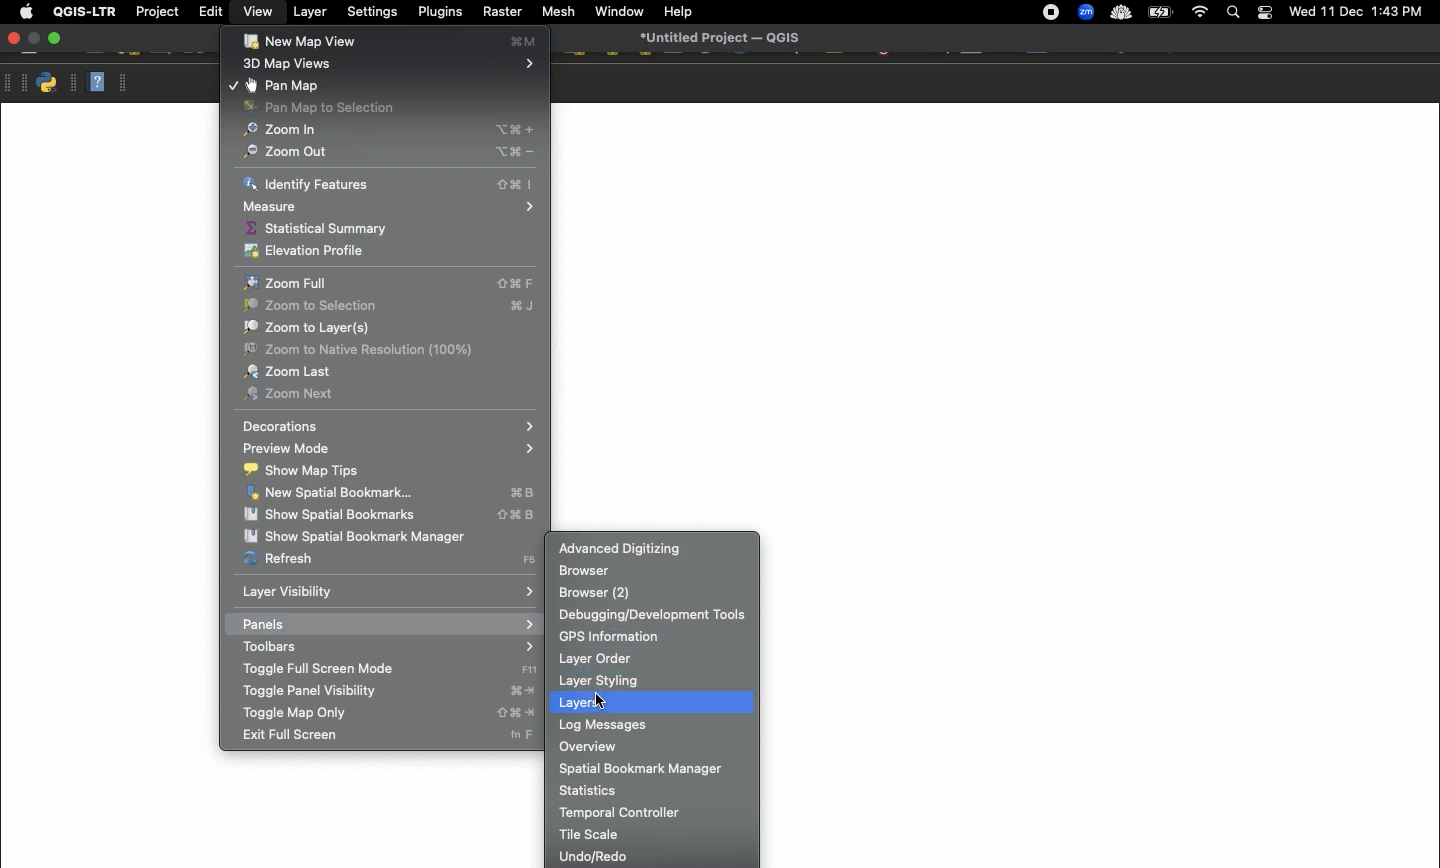 The width and height of the screenshot is (1440, 868). What do you see at coordinates (388, 448) in the screenshot?
I see `Preview mode` at bounding box center [388, 448].